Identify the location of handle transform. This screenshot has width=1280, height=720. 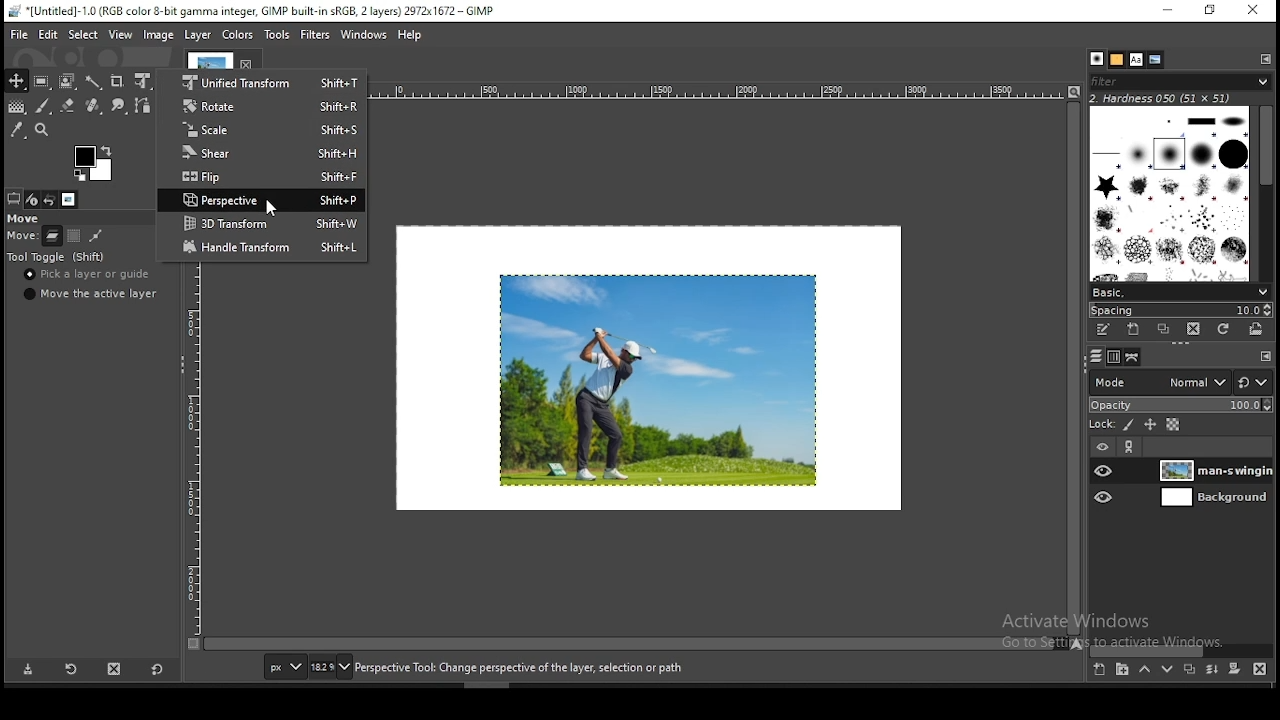
(263, 247).